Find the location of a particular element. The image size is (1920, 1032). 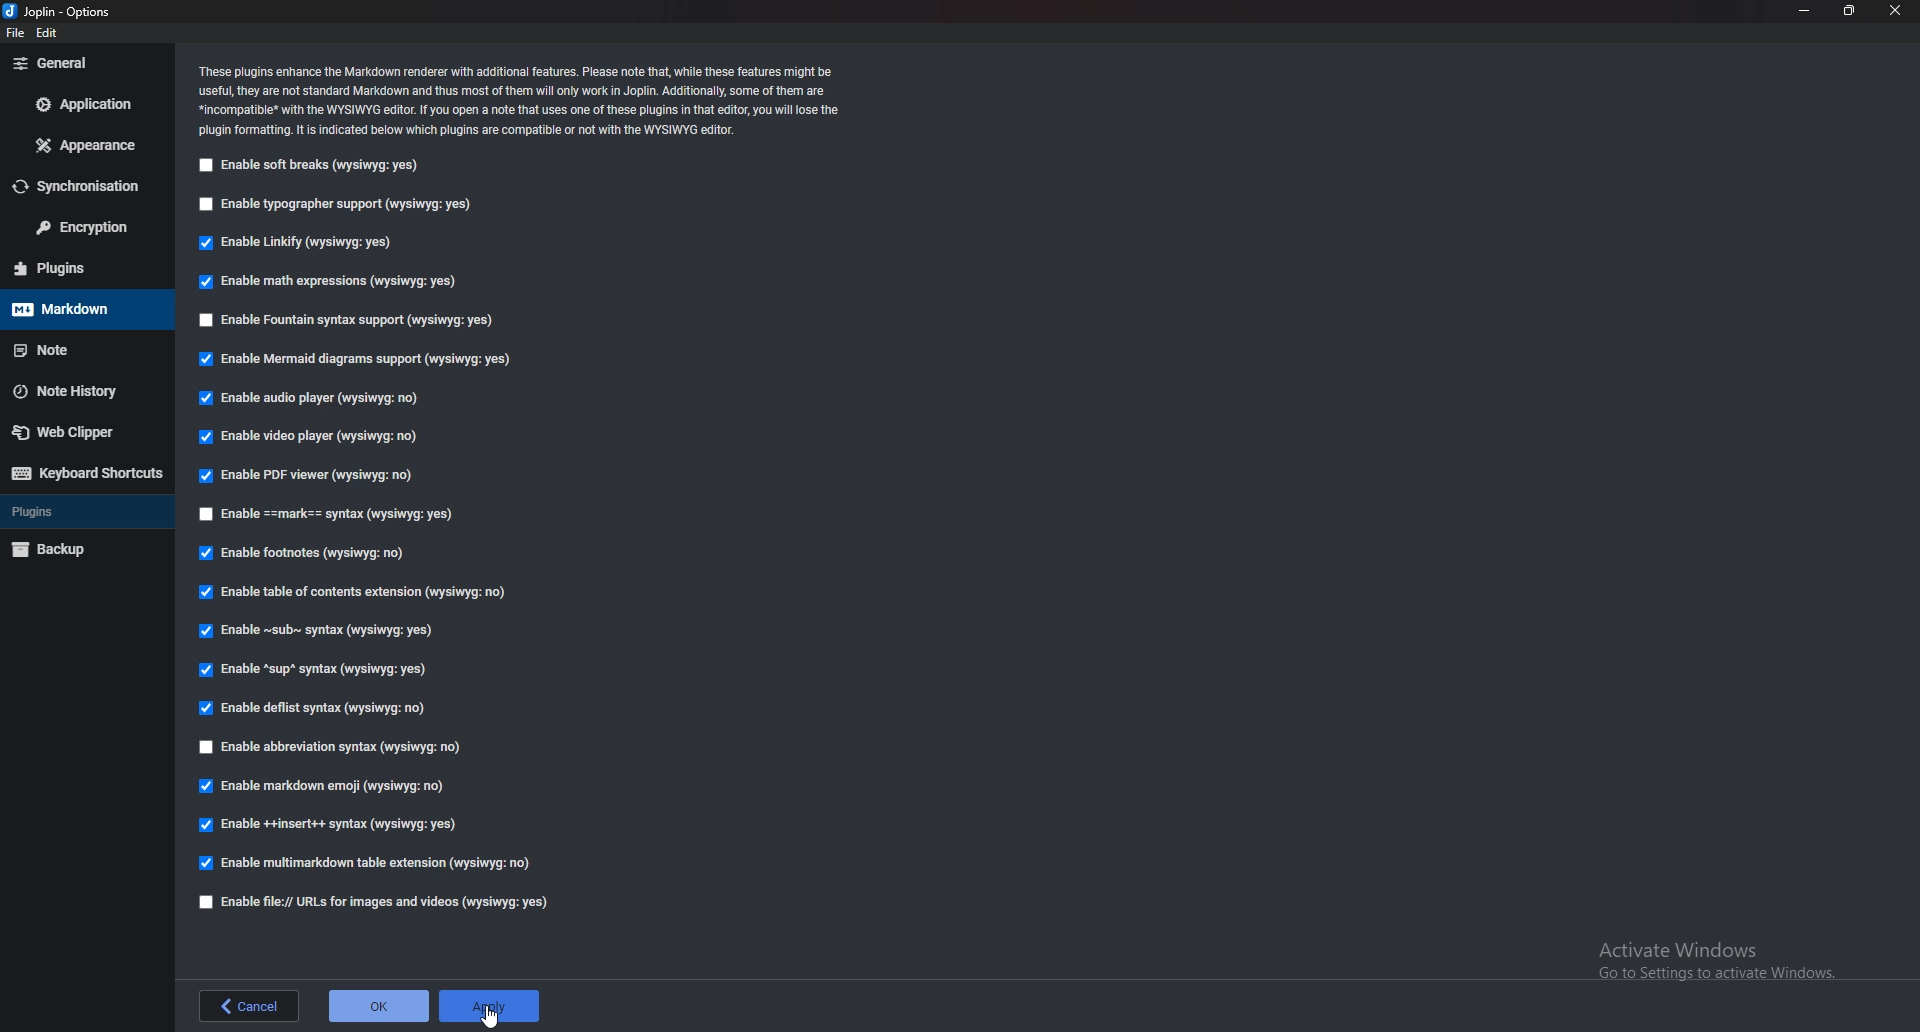

Plugins is located at coordinates (79, 513).